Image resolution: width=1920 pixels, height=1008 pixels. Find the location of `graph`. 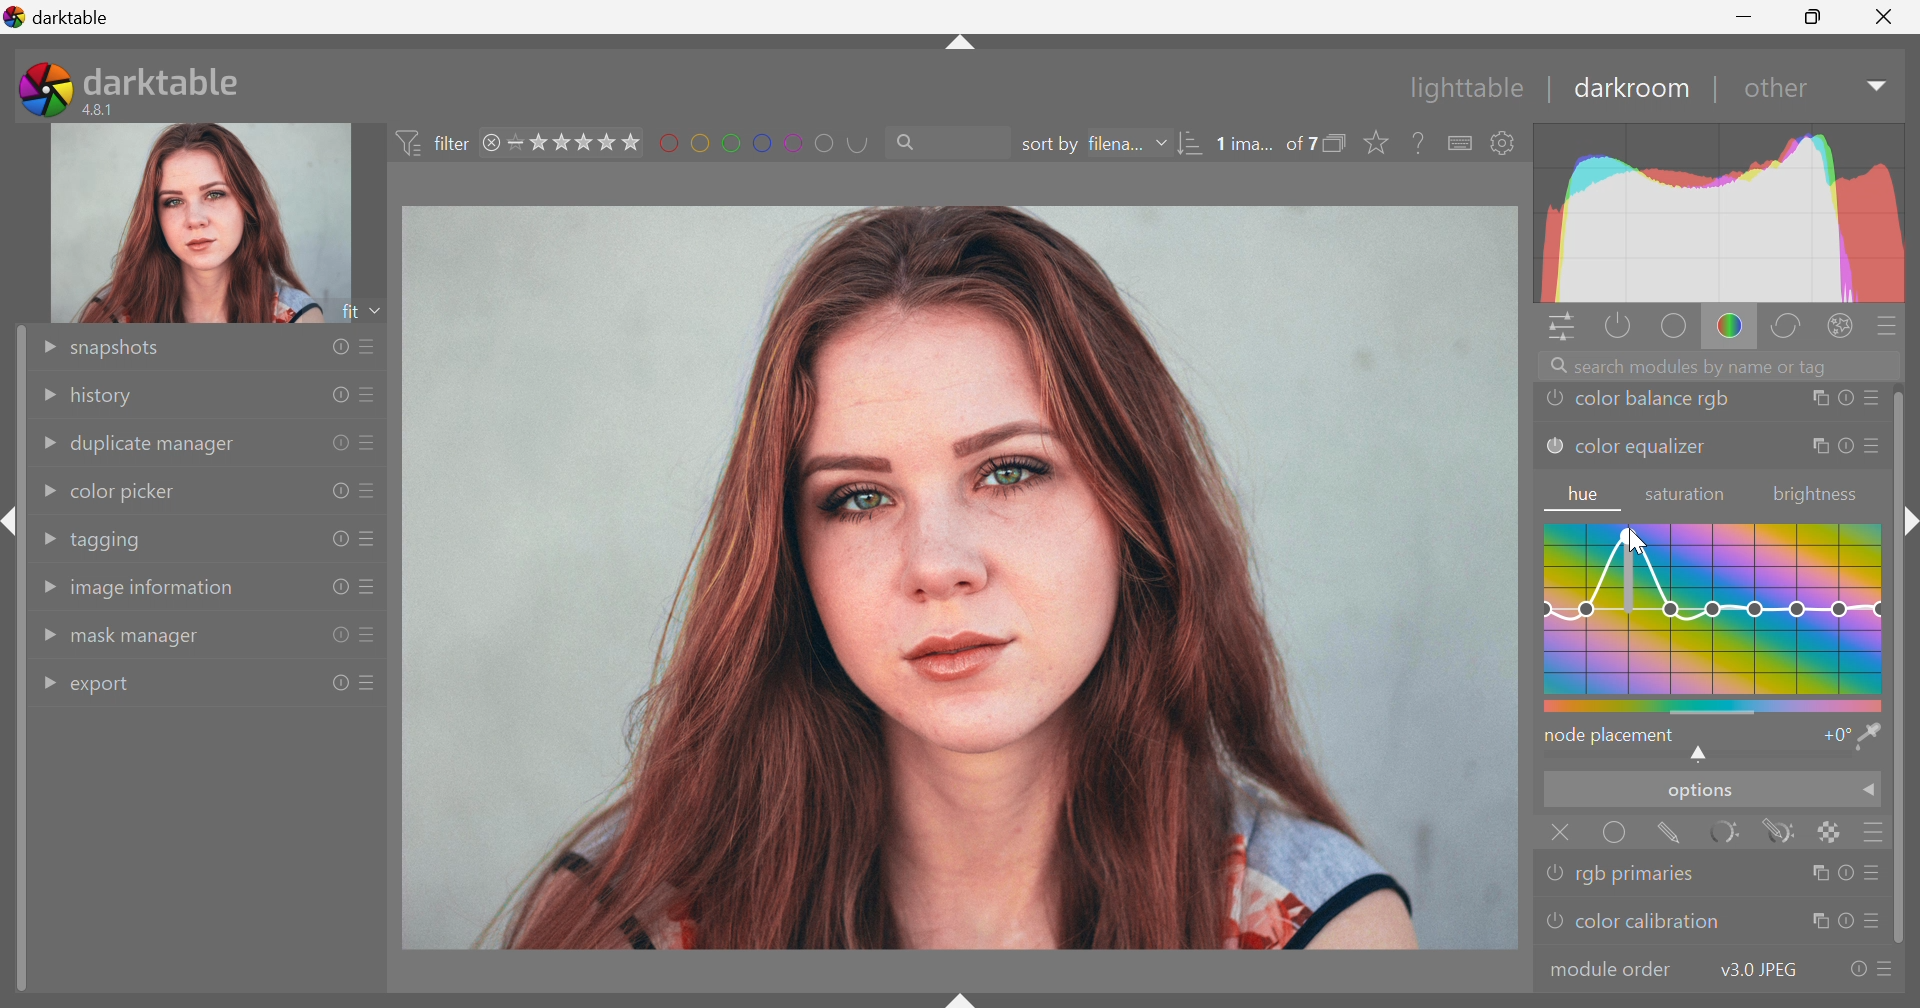

graph is located at coordinates (1720, 213).